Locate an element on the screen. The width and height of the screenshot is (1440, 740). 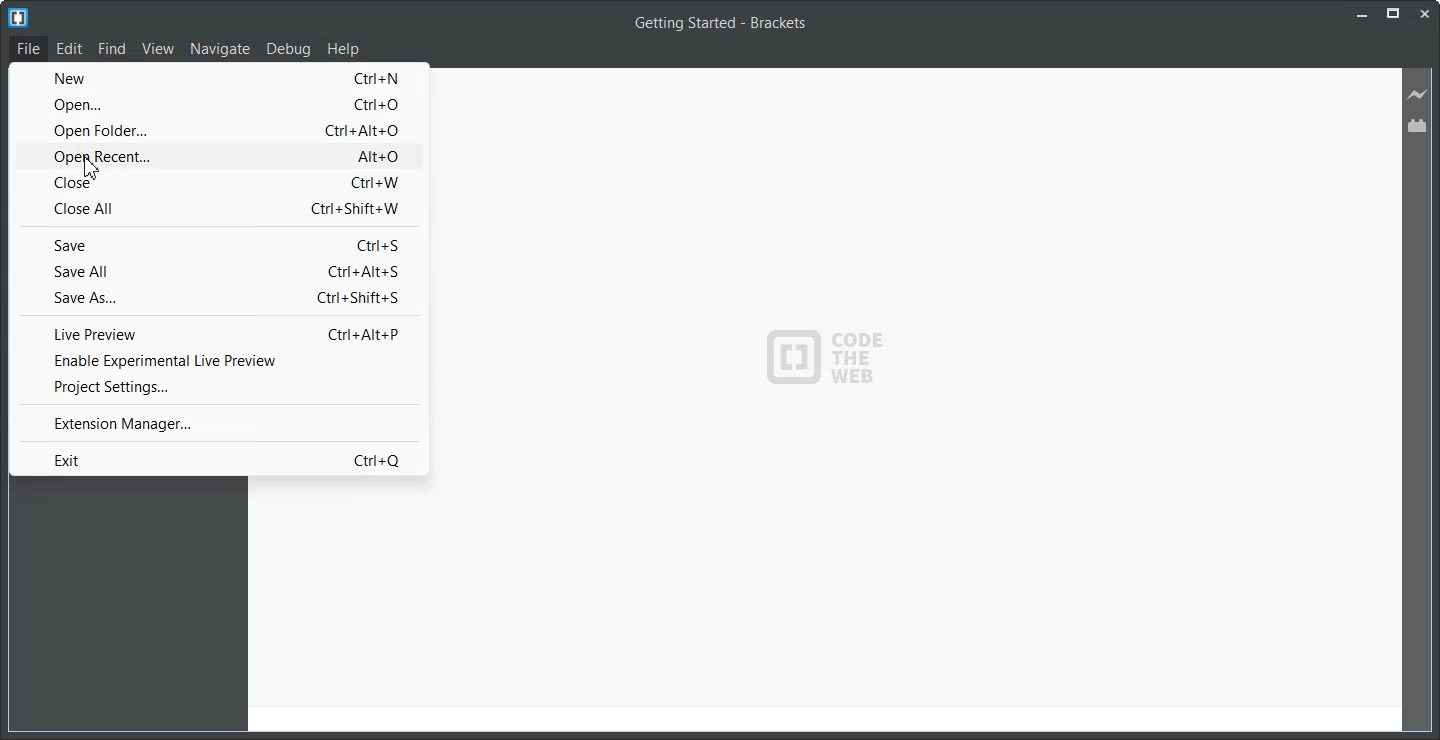
Navigate is located at coordinates (221, 49).